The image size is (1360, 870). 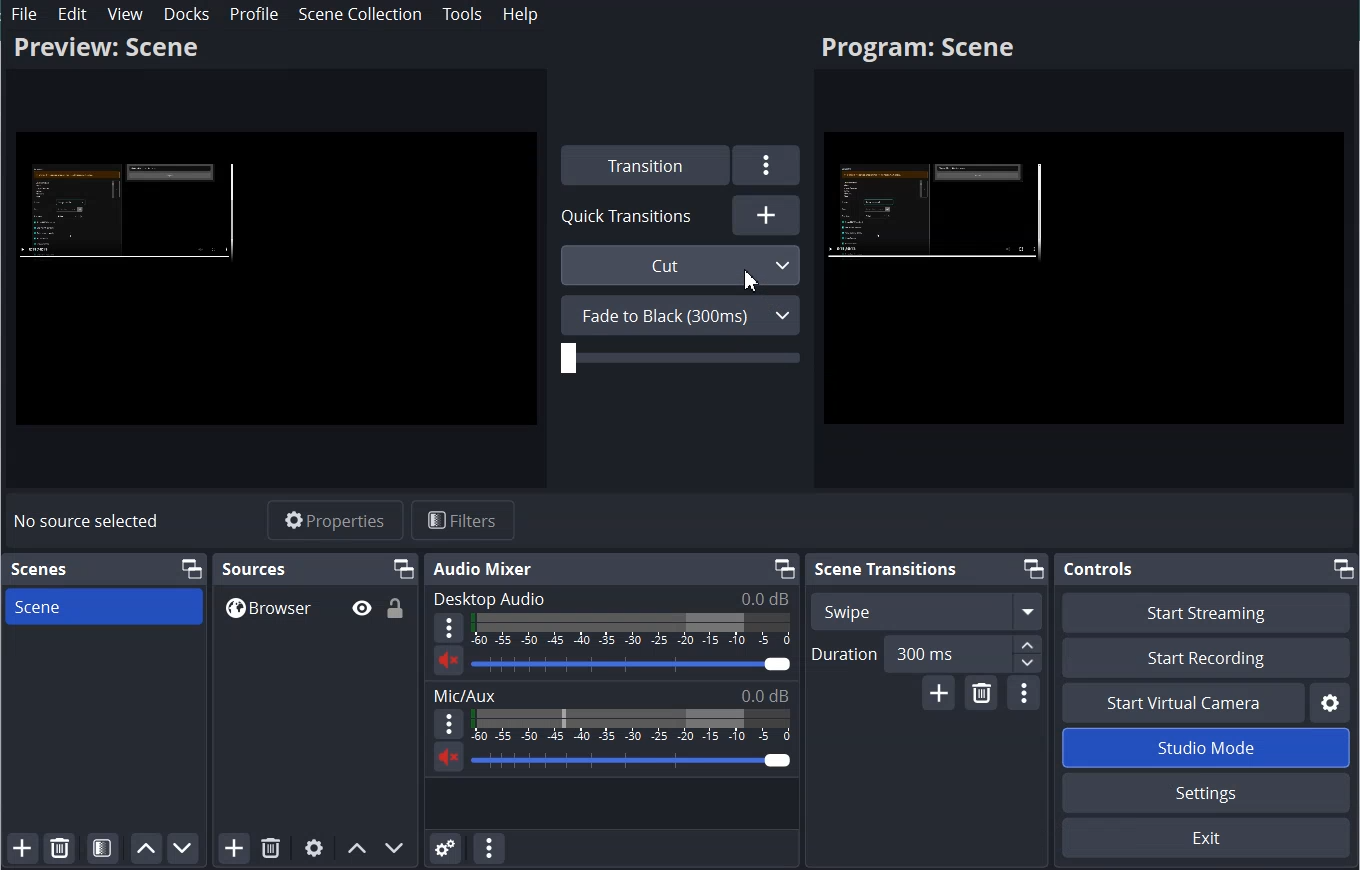 What do you see at coordinates (73, 14) in the screenshot?
I see `Edit` at bounding box center [73, 14].